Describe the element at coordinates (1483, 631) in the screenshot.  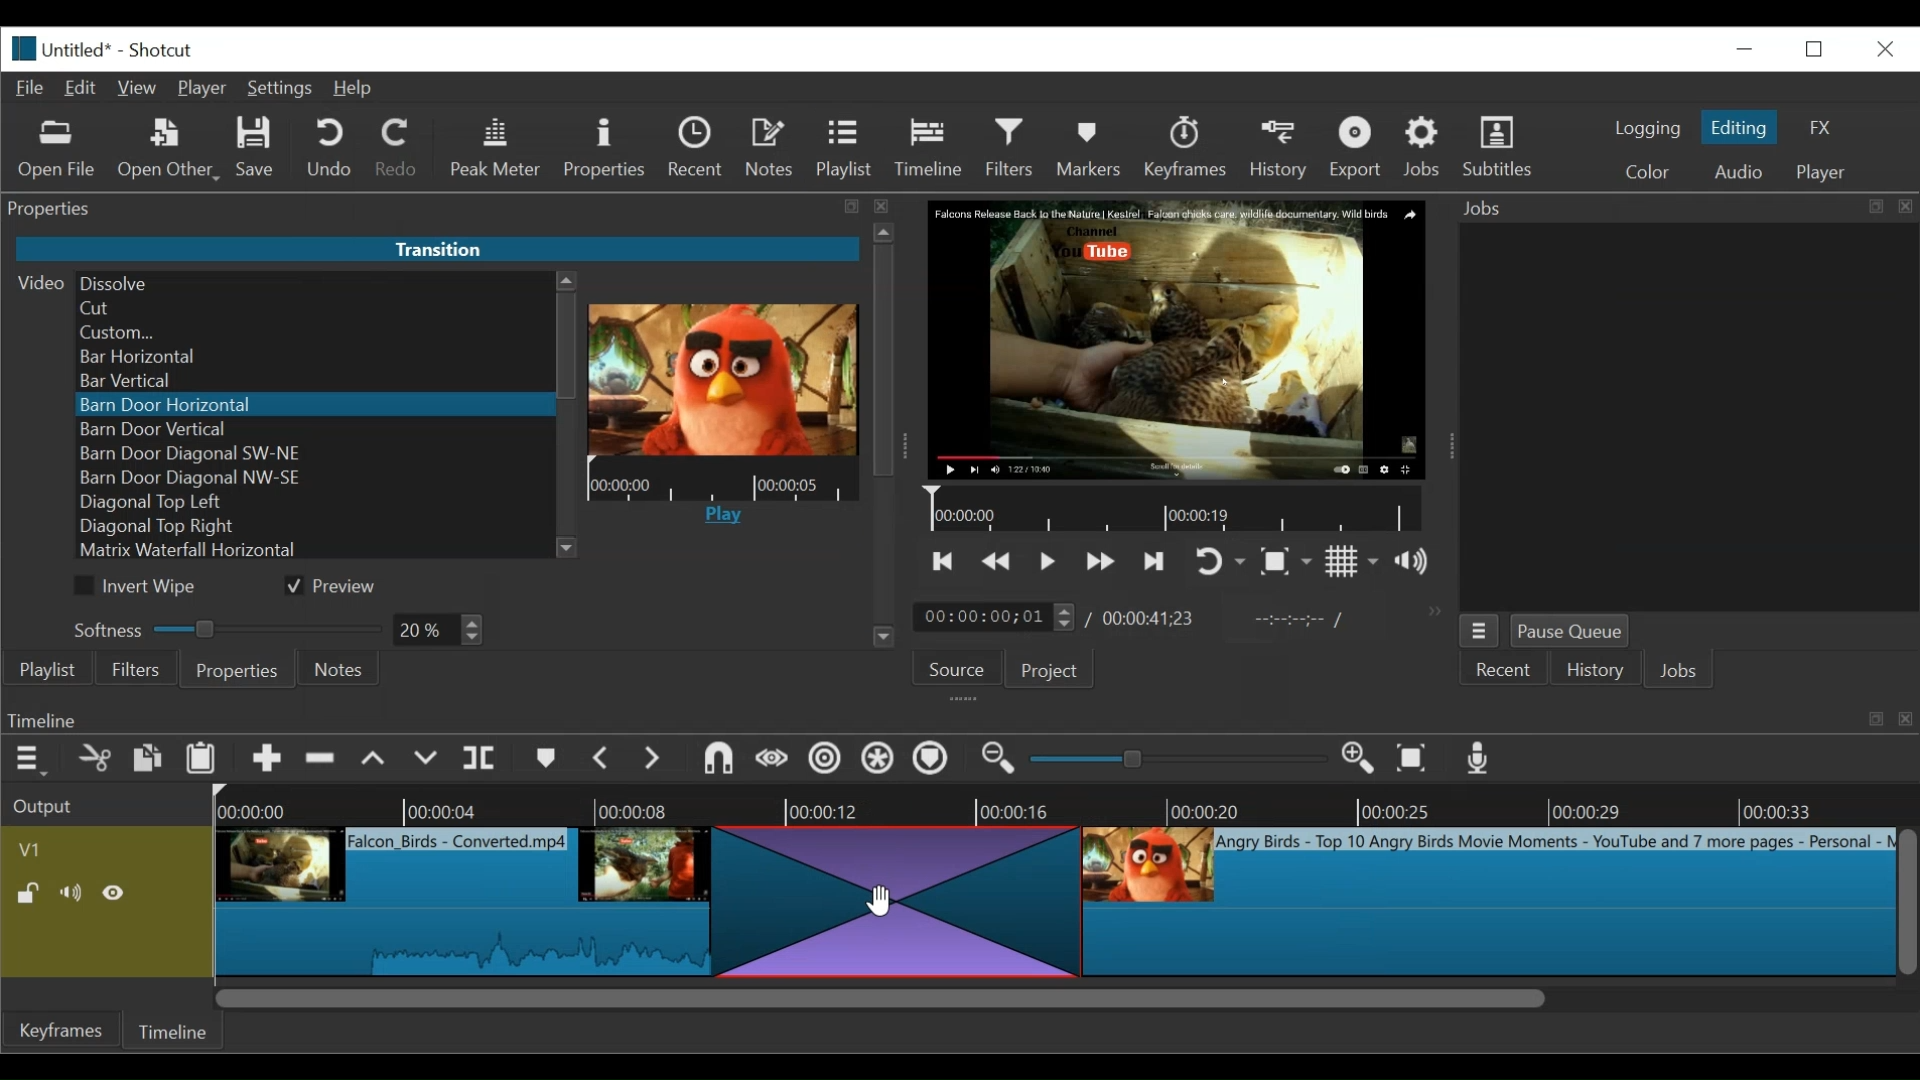
I see `Jobs Menu` at that location.